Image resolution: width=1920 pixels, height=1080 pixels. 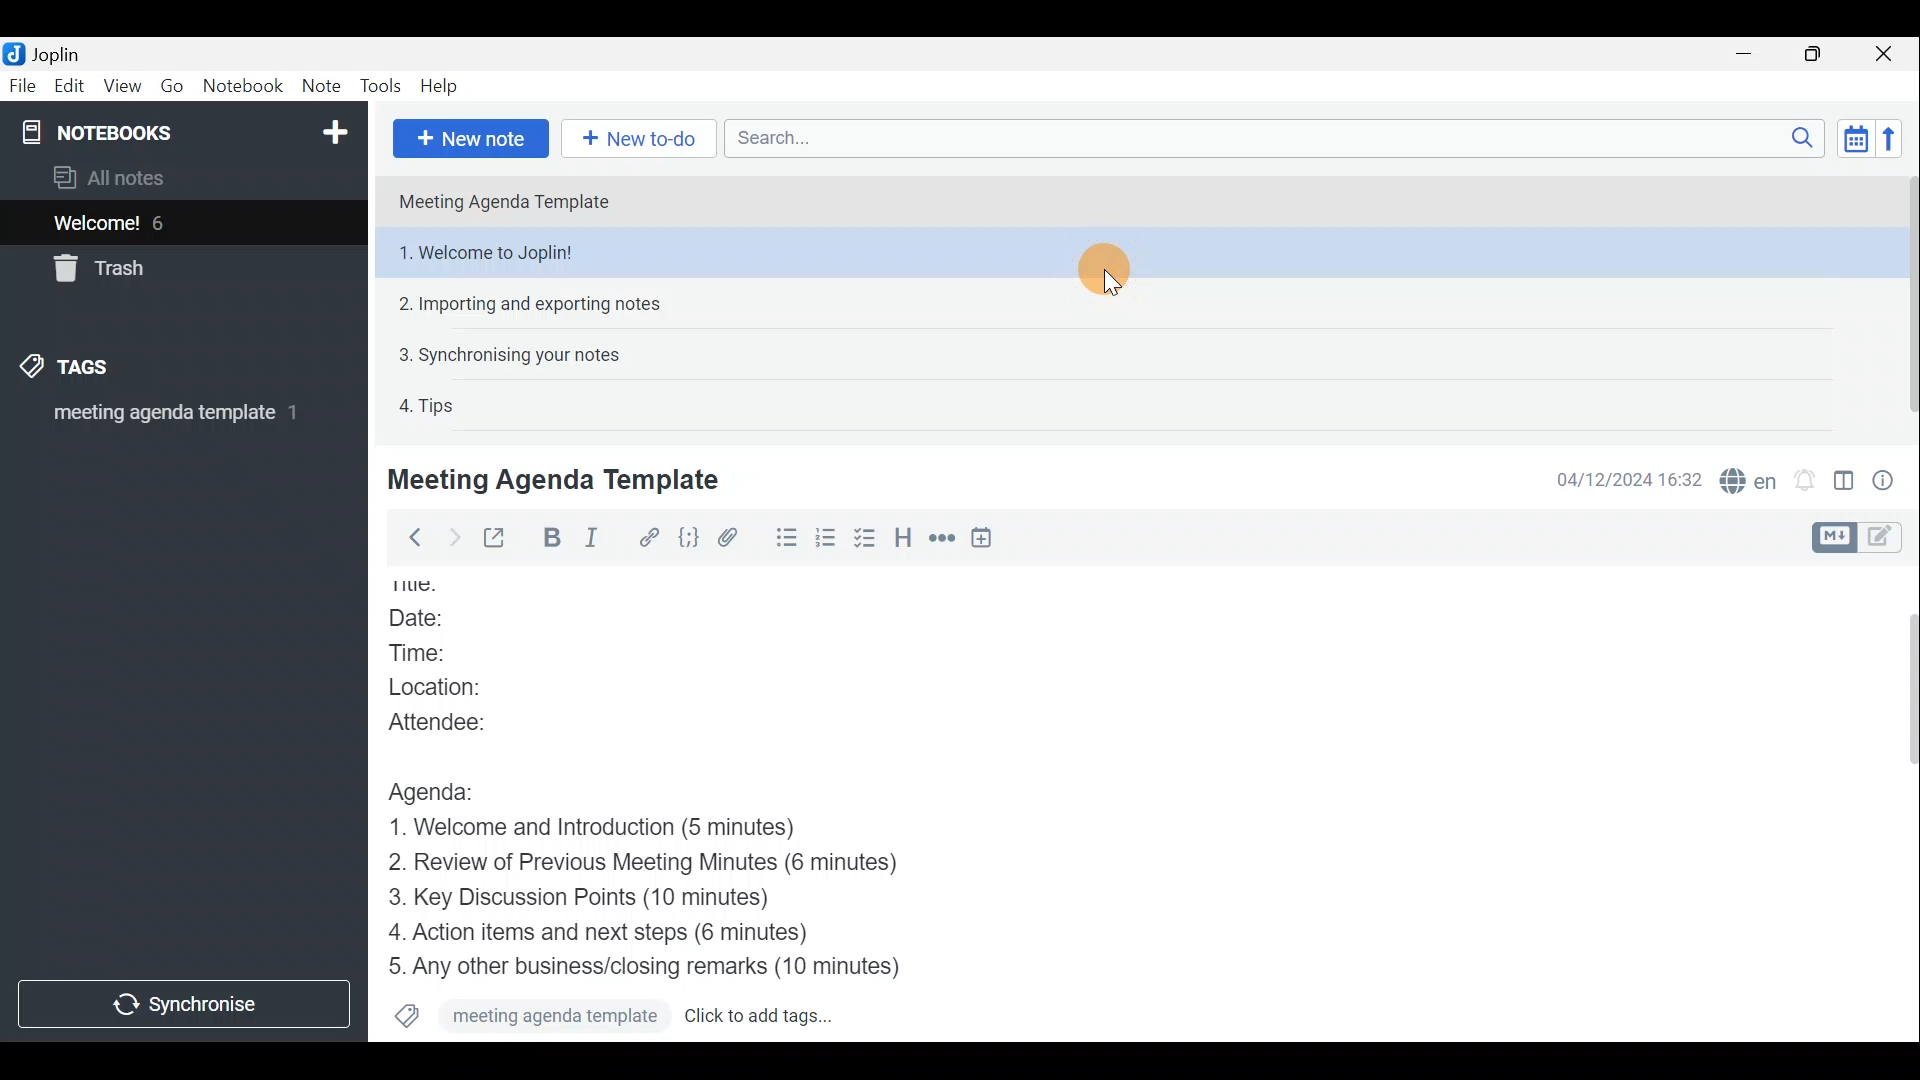 What do you see at coordinates (625, 829) in the screenshot?
I see `1. Welcome and Introduction (5 minutes)` at bounding box center [625, 829].